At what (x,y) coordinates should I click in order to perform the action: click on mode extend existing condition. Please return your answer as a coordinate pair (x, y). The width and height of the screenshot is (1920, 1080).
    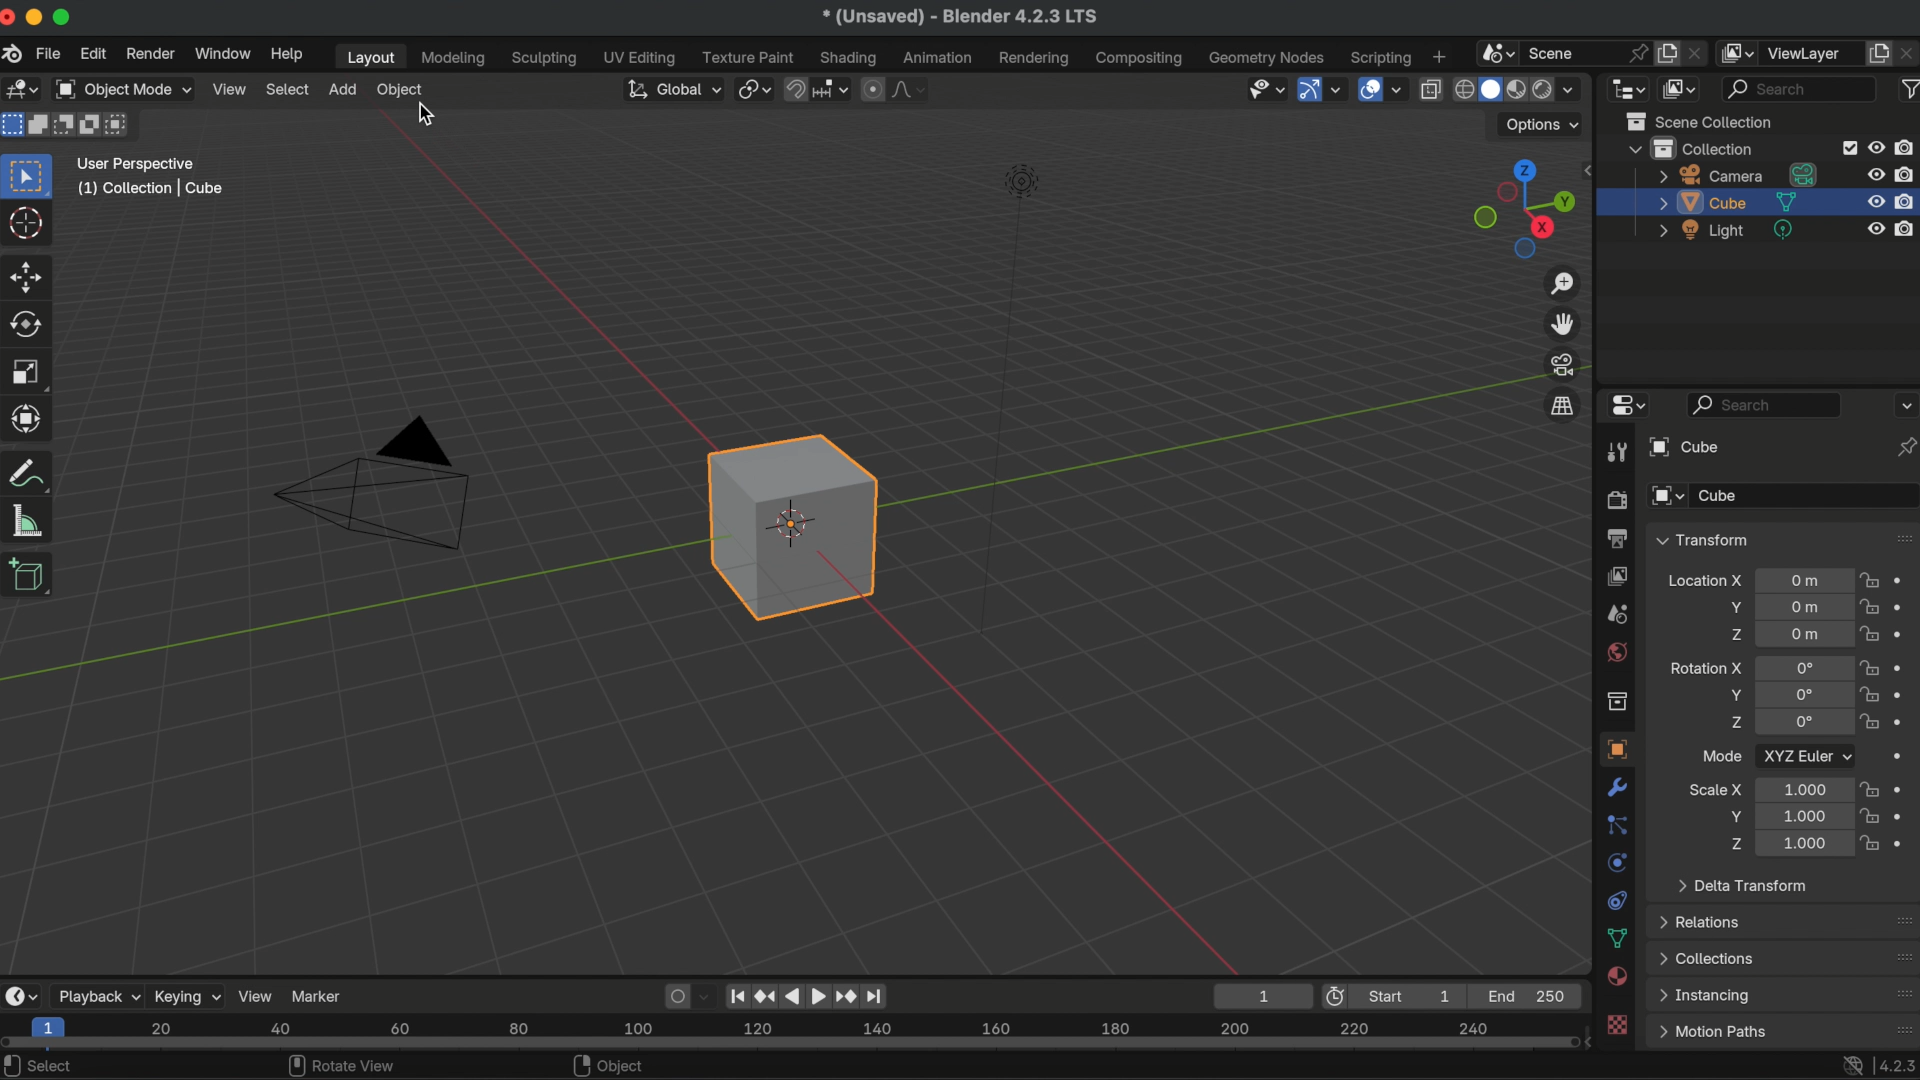
    Looking at the image, I should click on (41, 124).